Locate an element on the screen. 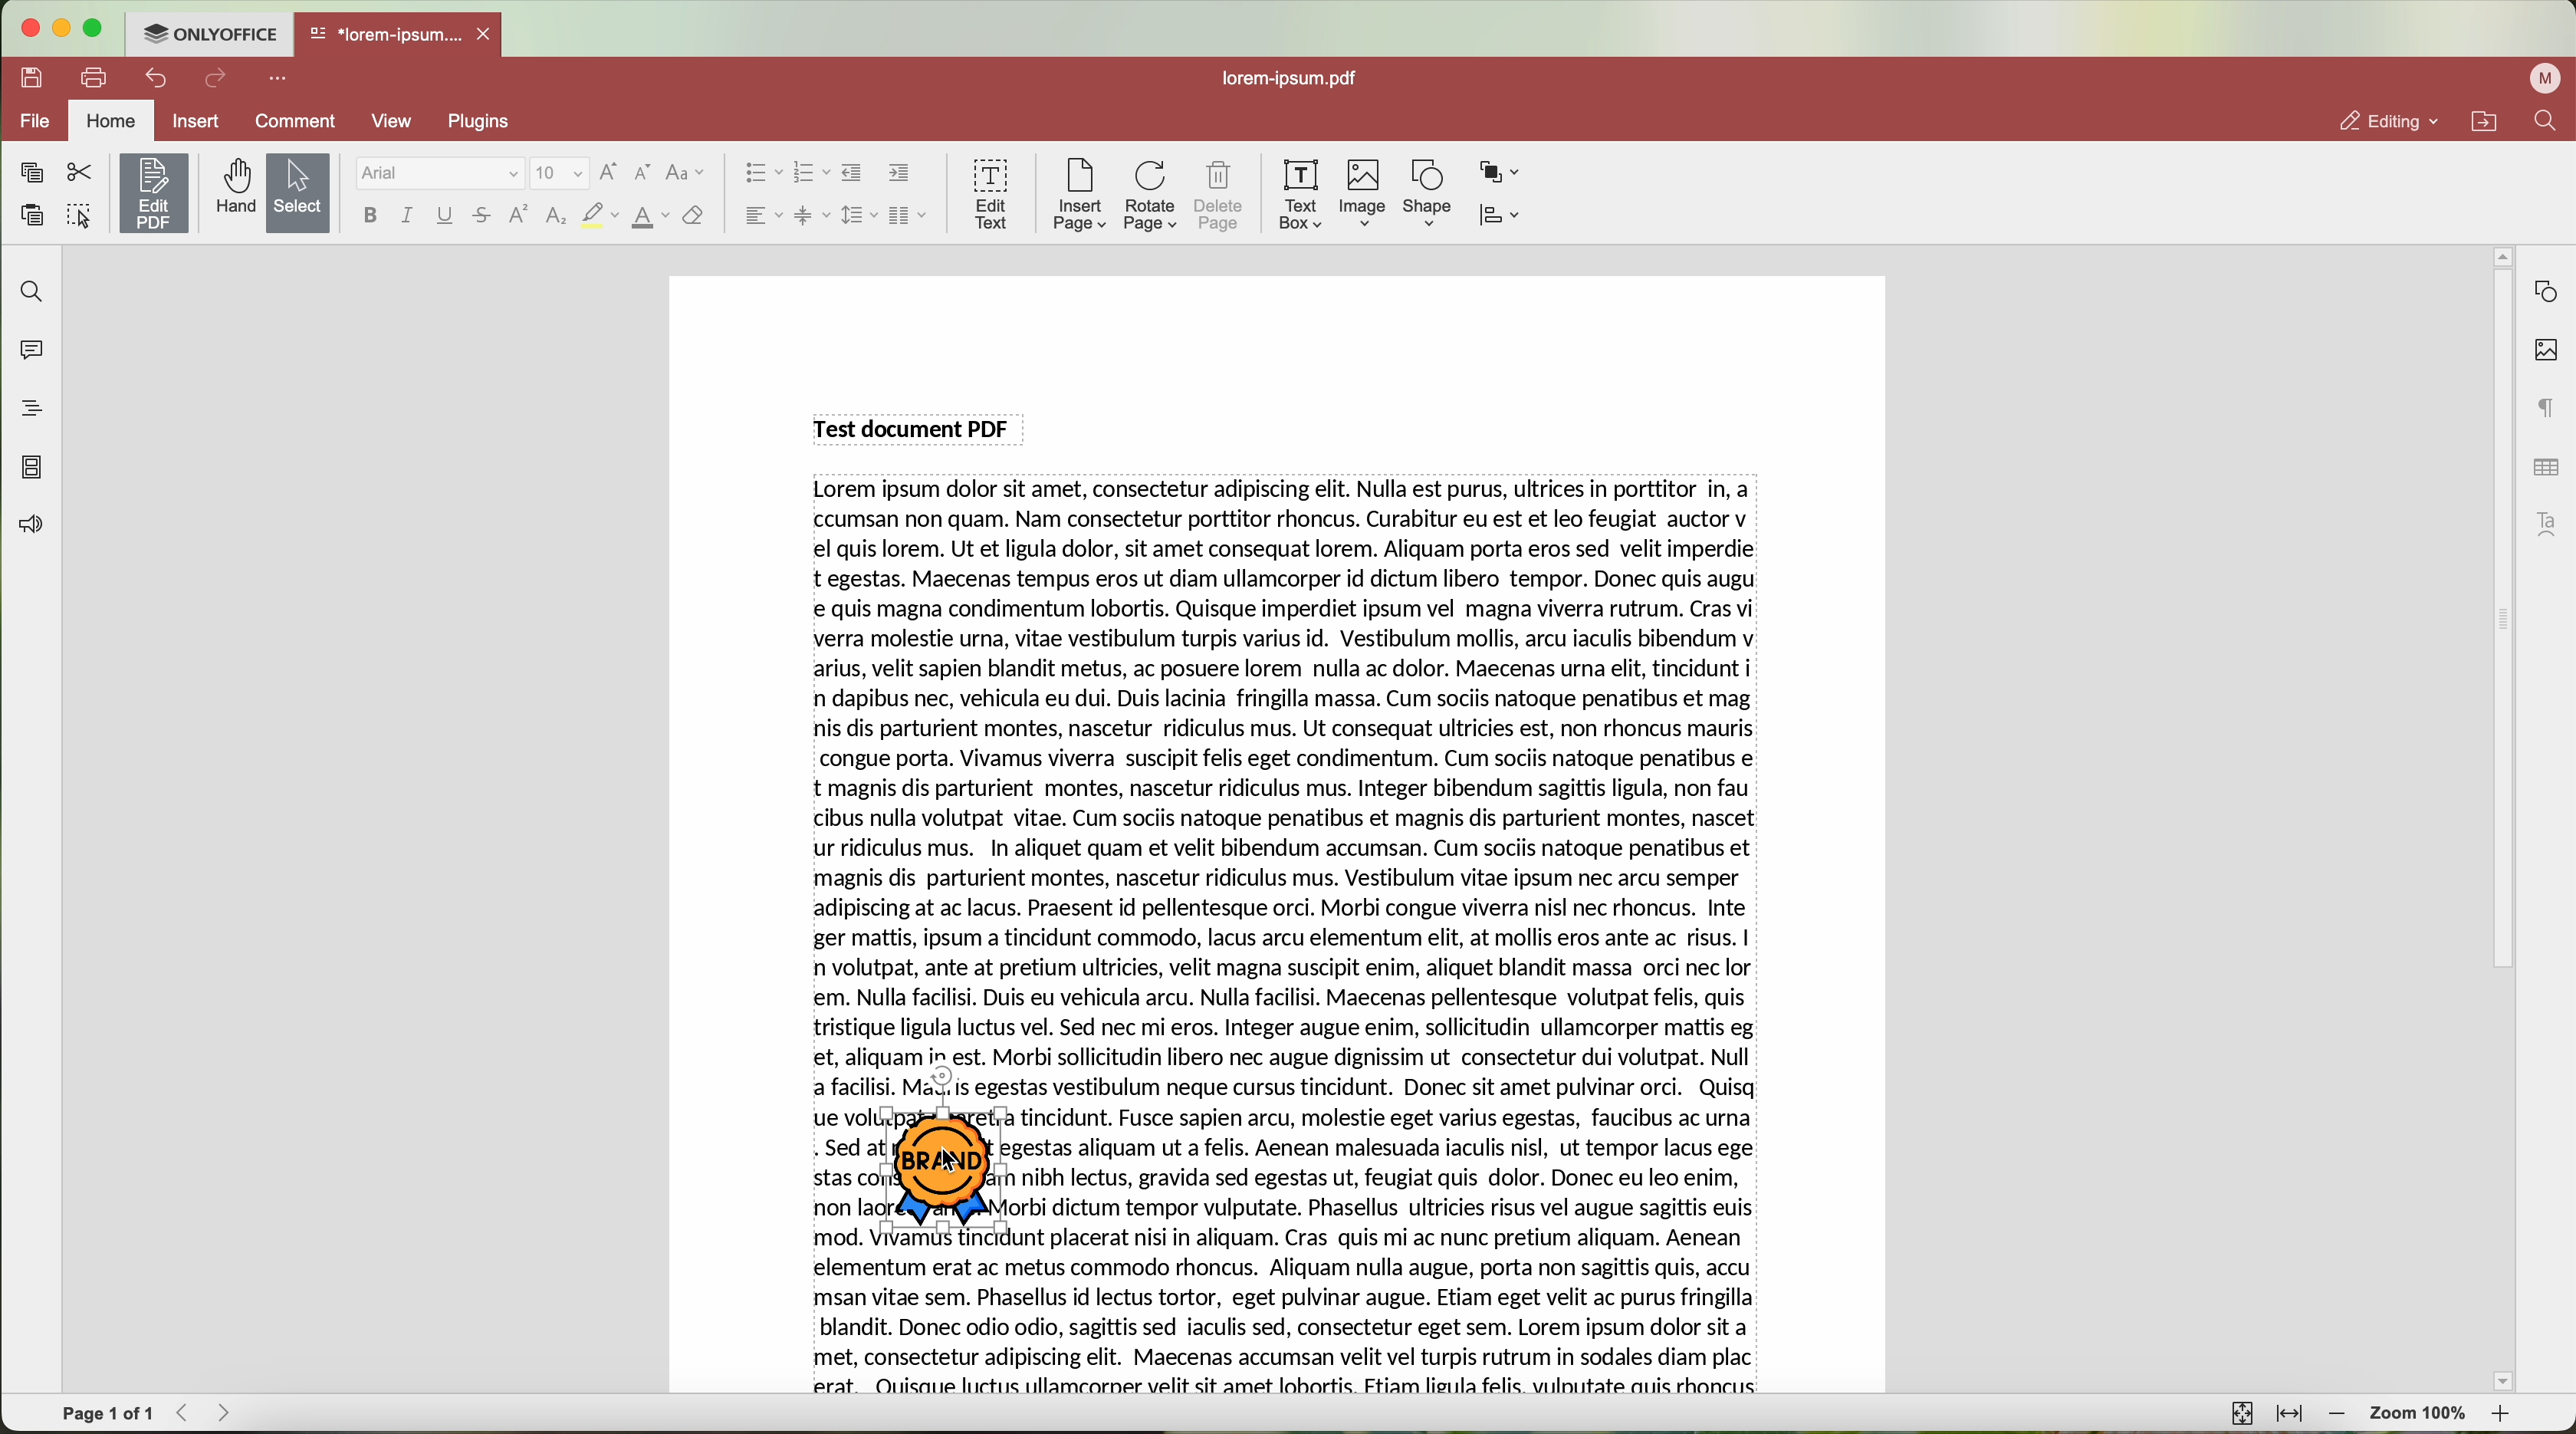  rotate page is located at coordinates (1151, 197).